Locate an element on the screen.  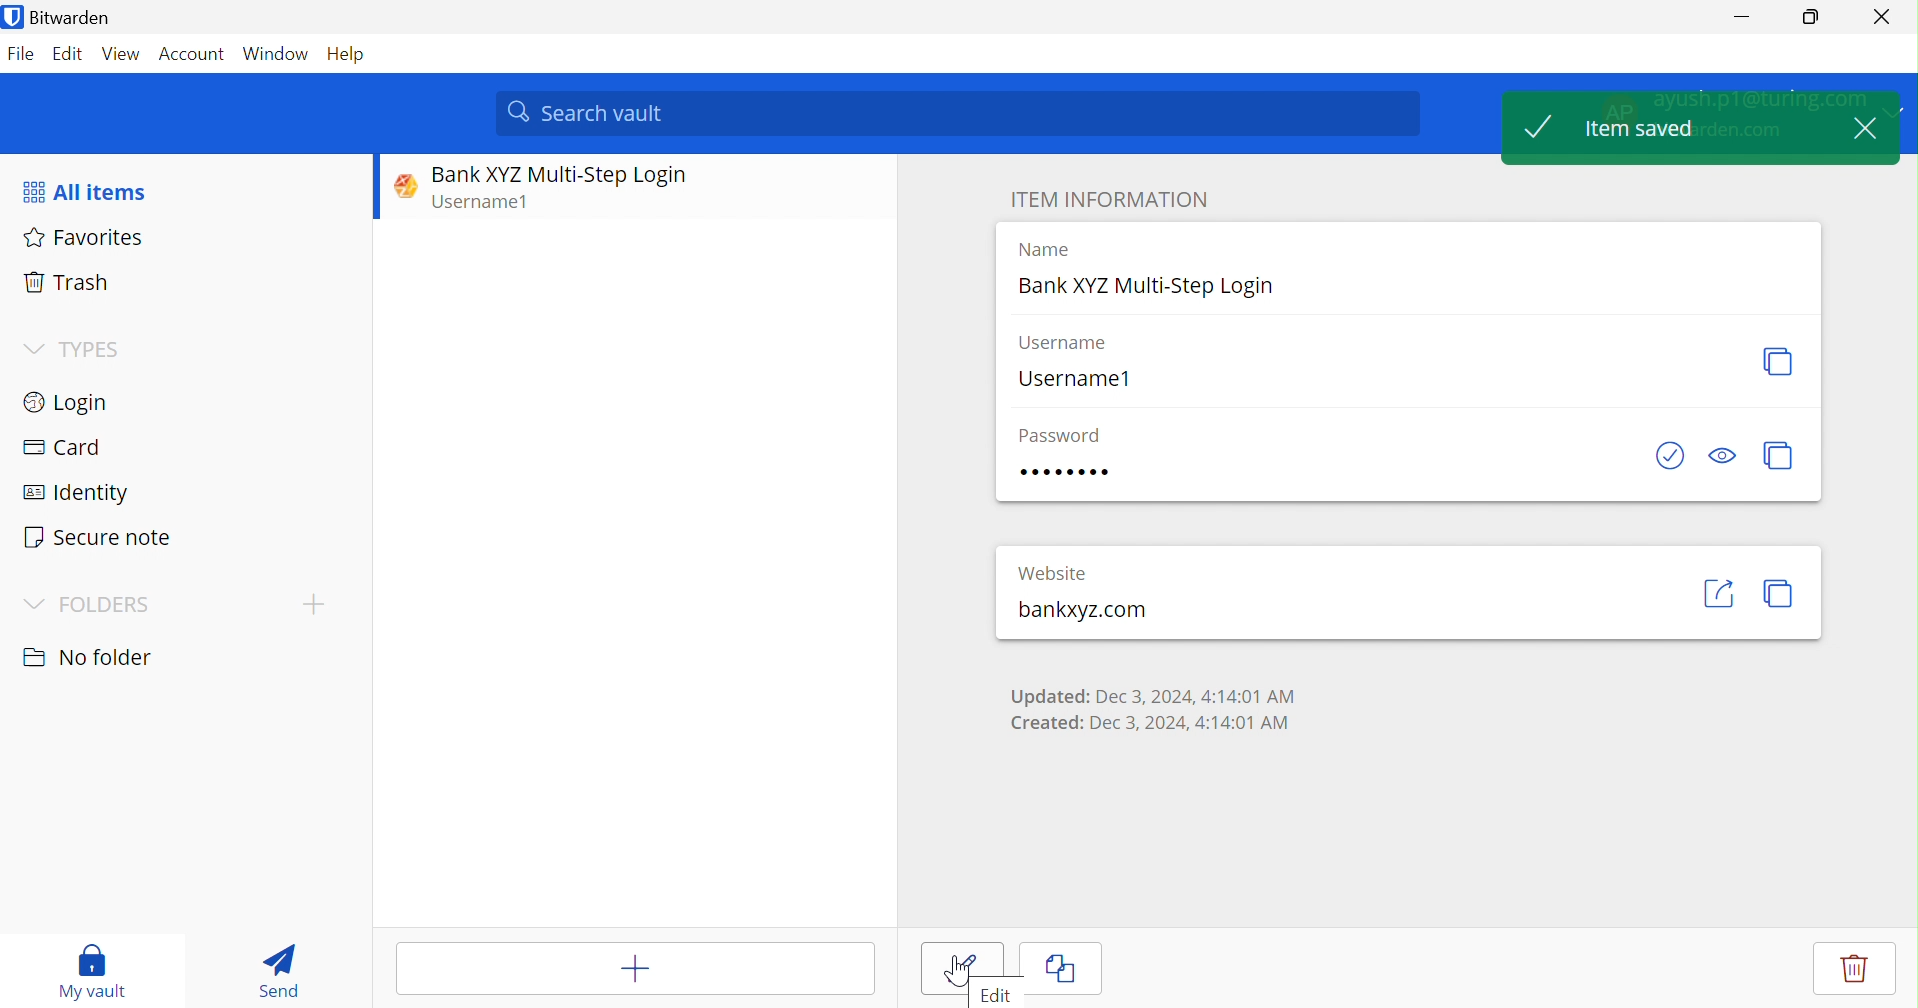
Regenerate username is located at coordinates (1776, 361).